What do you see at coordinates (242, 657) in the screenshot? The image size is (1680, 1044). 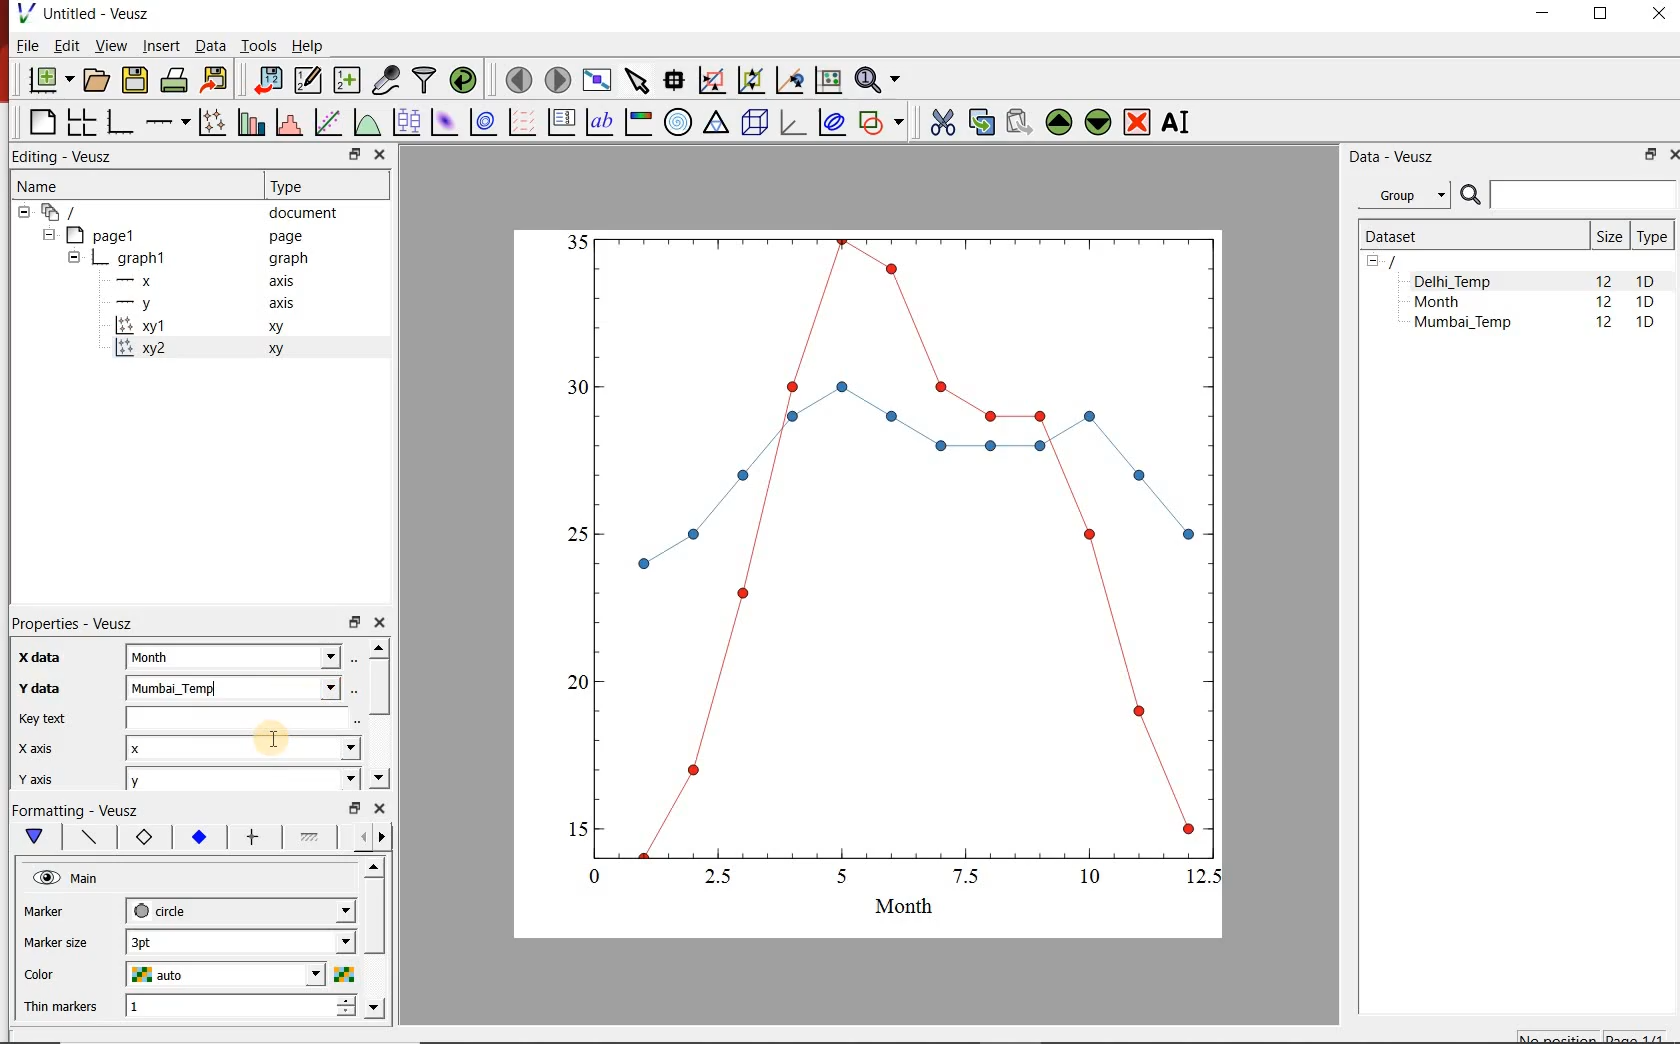 I see `Month` at bounding box center [242, 657].